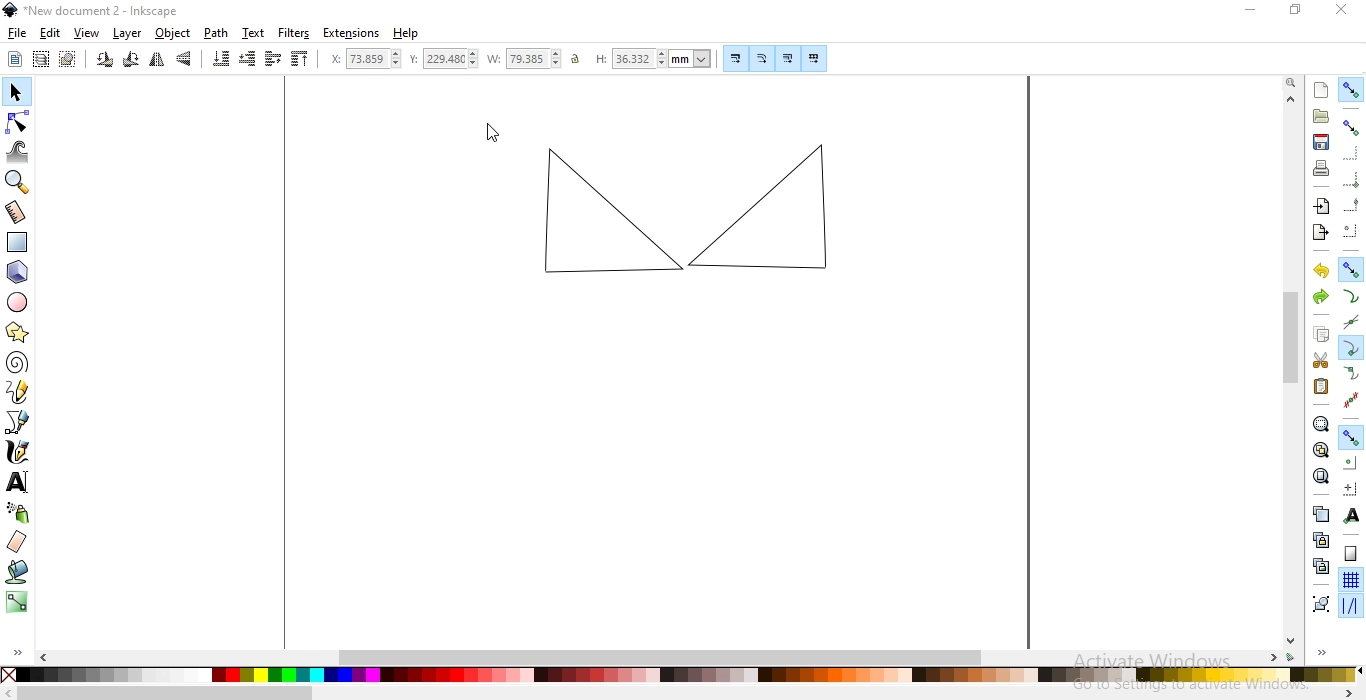  What do you see at coordinates (18, 542) in the screenshot?
I see `erase existing paths` at bounding box center [18, 542].